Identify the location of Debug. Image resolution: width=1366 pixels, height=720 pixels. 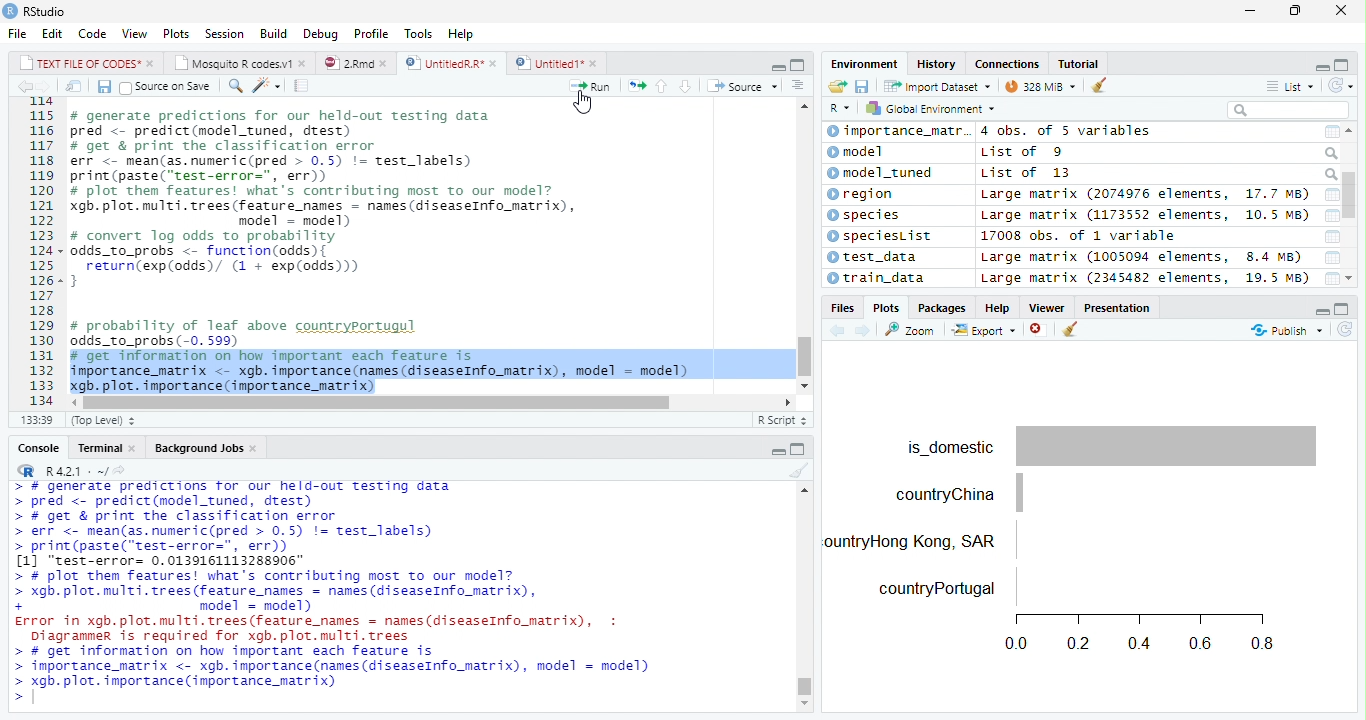
(319, 35).